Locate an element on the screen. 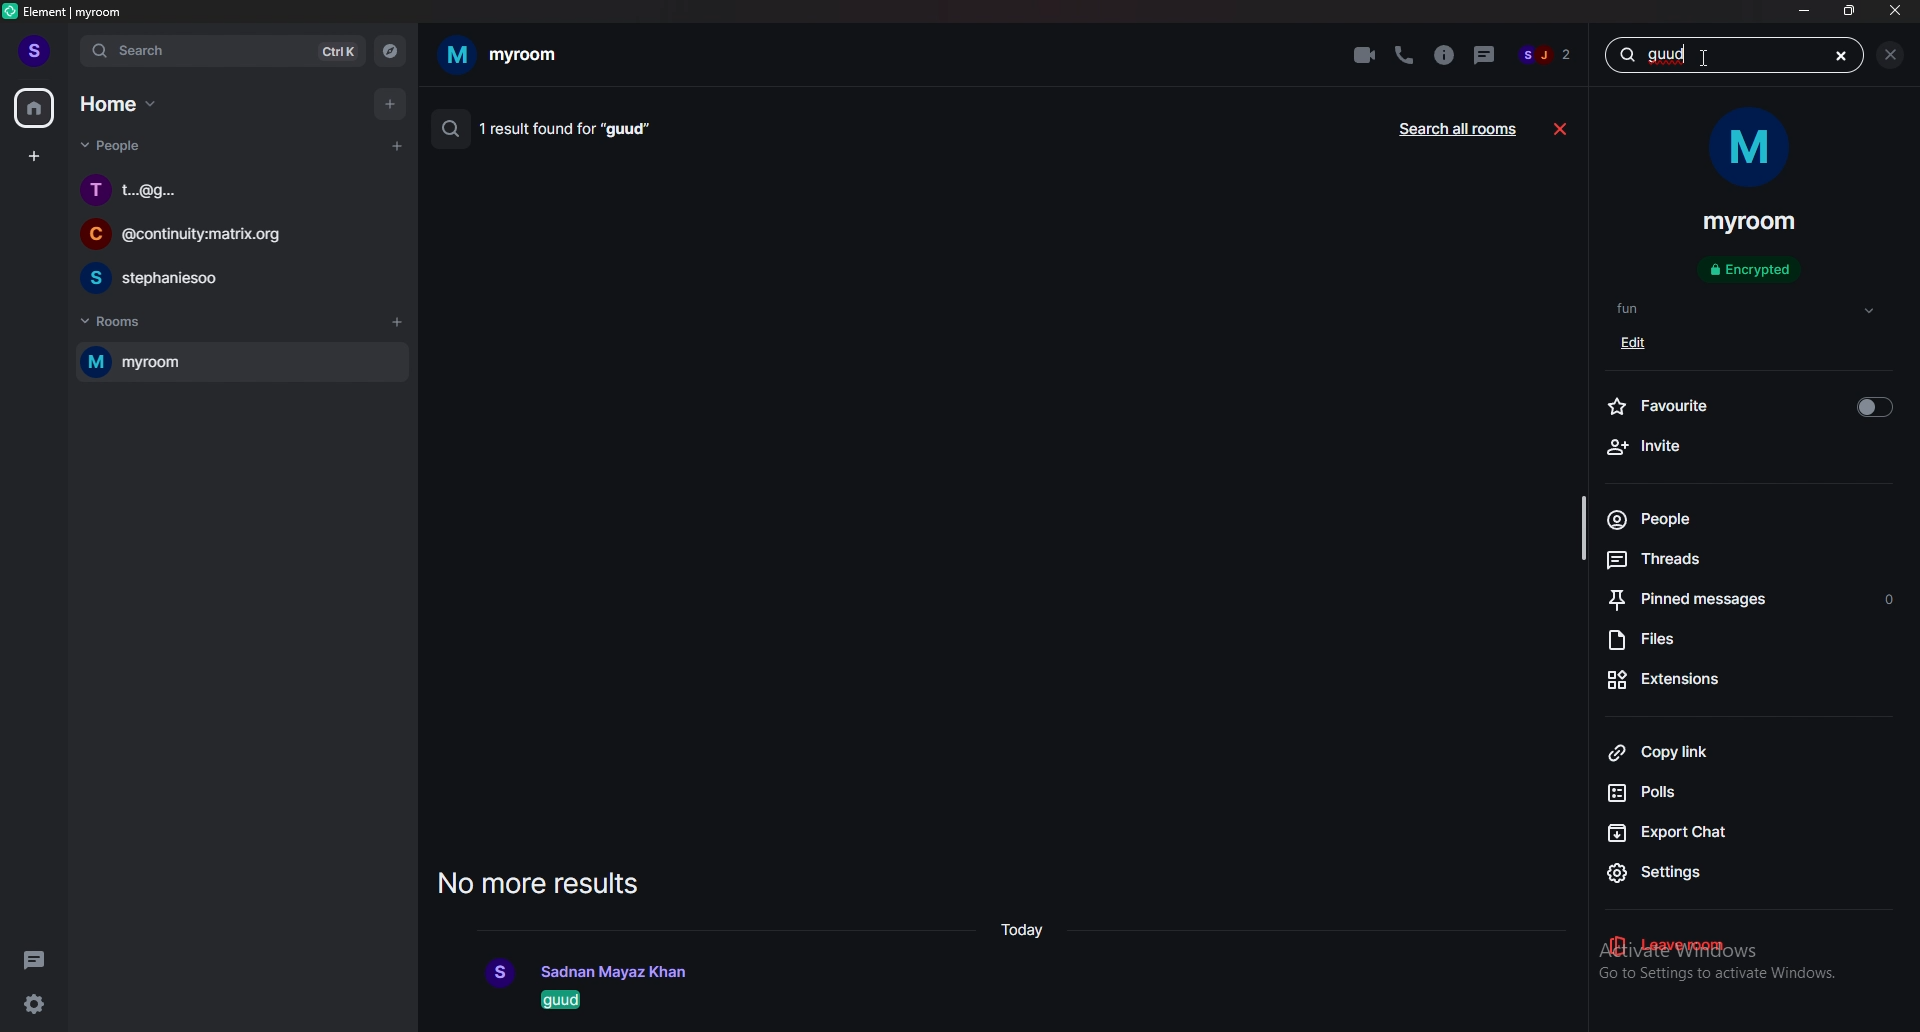 This screenshot has width=1920, height=1032. search is located at coordinates (225, 50).